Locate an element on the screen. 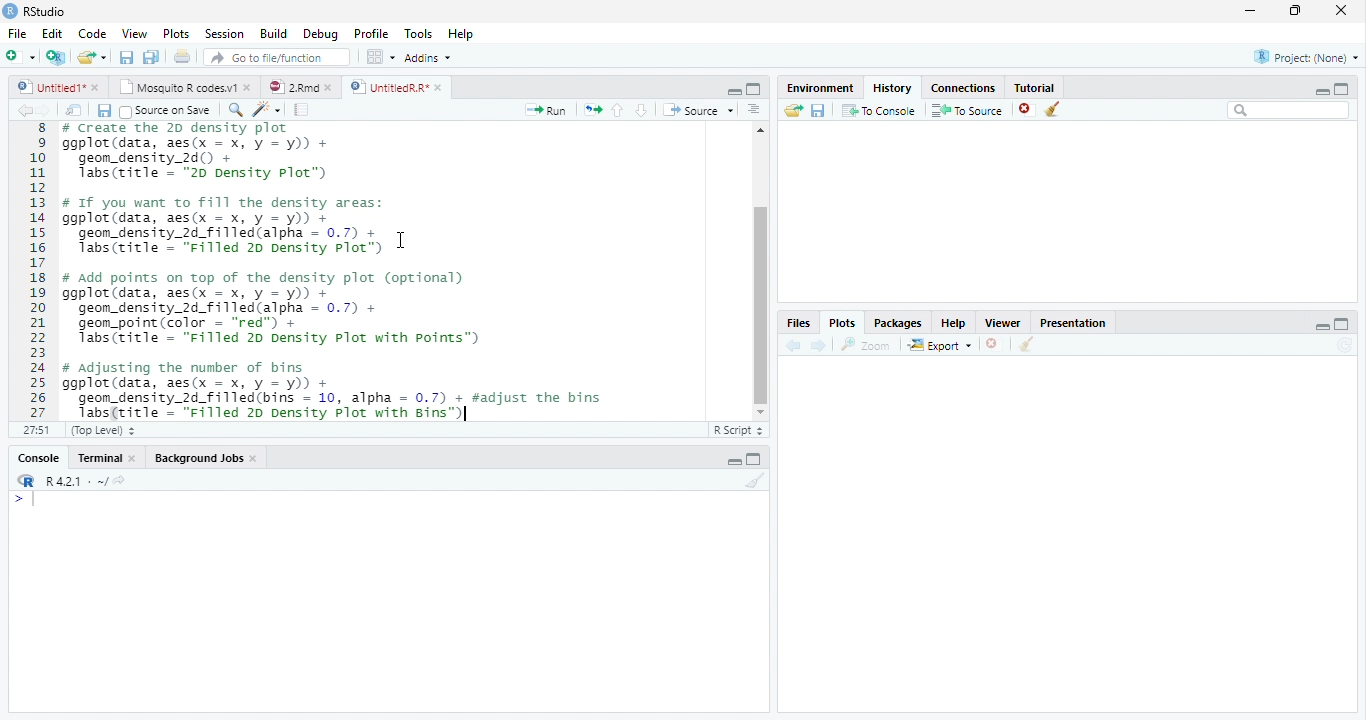 The height and width of the screenshot is (720, 1366). save current document is located at coordinates (125, 57).